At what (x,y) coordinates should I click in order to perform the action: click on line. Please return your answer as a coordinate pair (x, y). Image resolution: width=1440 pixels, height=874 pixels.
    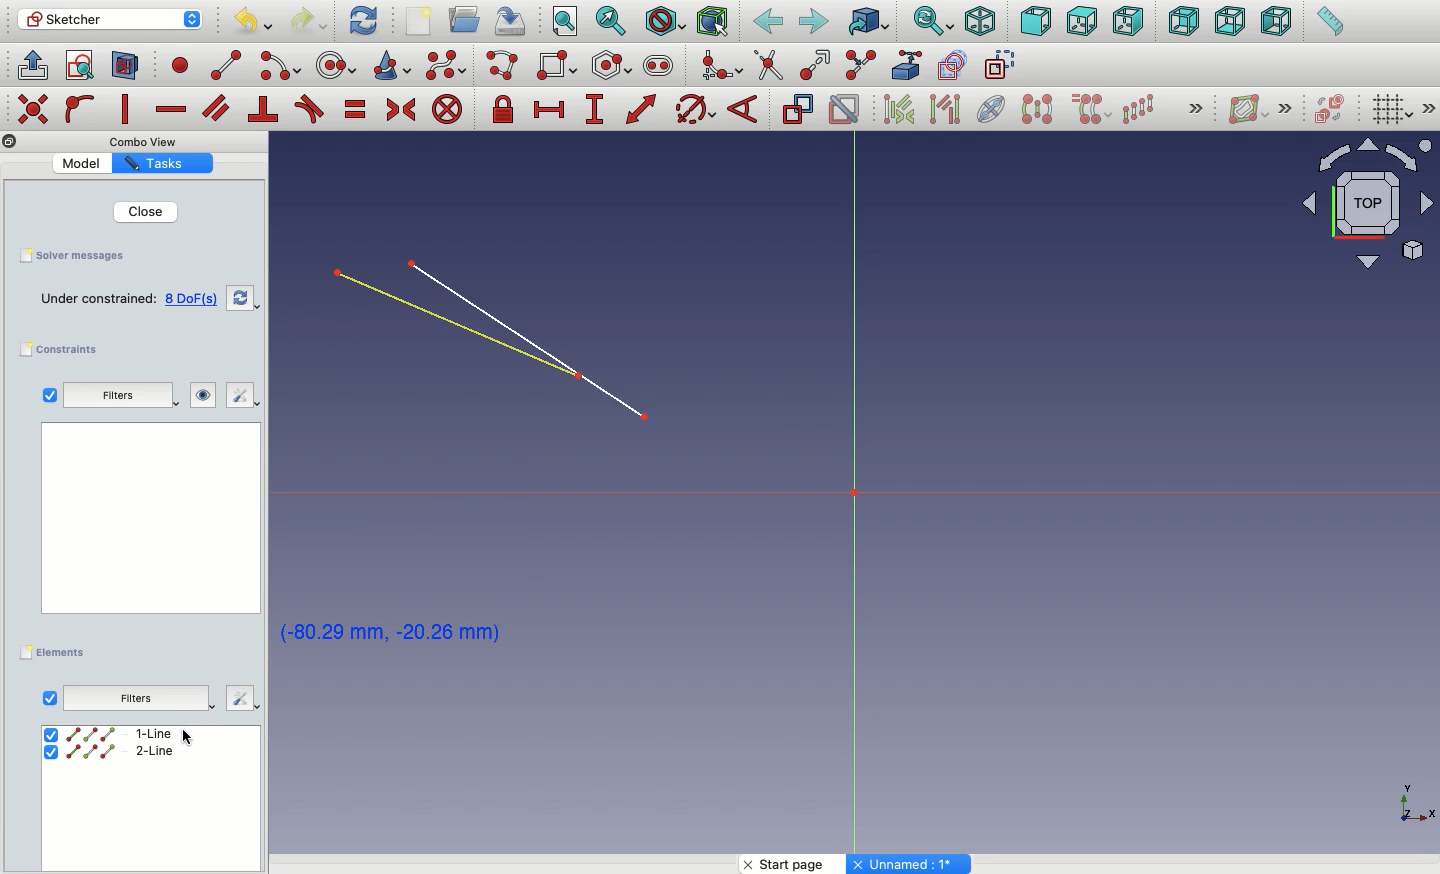
    Looking at the image, I should click on (227, 66).